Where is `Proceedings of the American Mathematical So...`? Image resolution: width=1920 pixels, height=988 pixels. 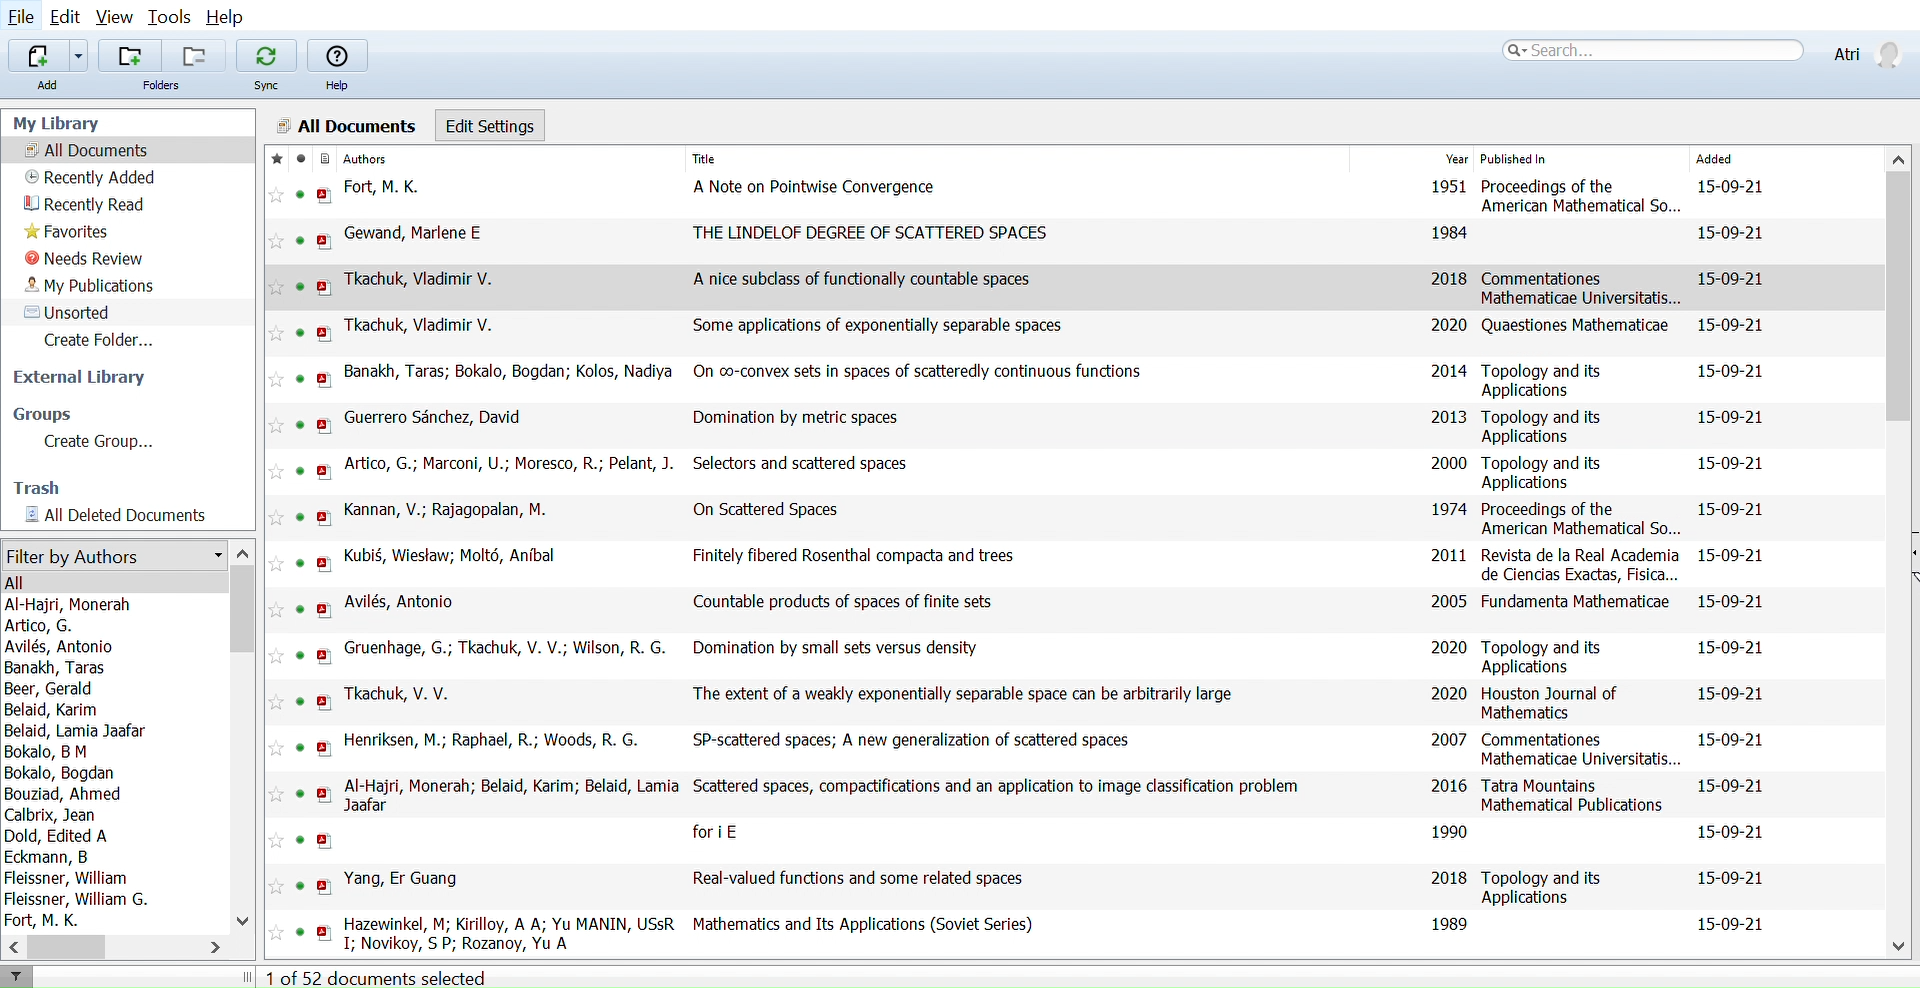
Proceedings of the American Mathematical So... is located at coordinates (1581, 519).